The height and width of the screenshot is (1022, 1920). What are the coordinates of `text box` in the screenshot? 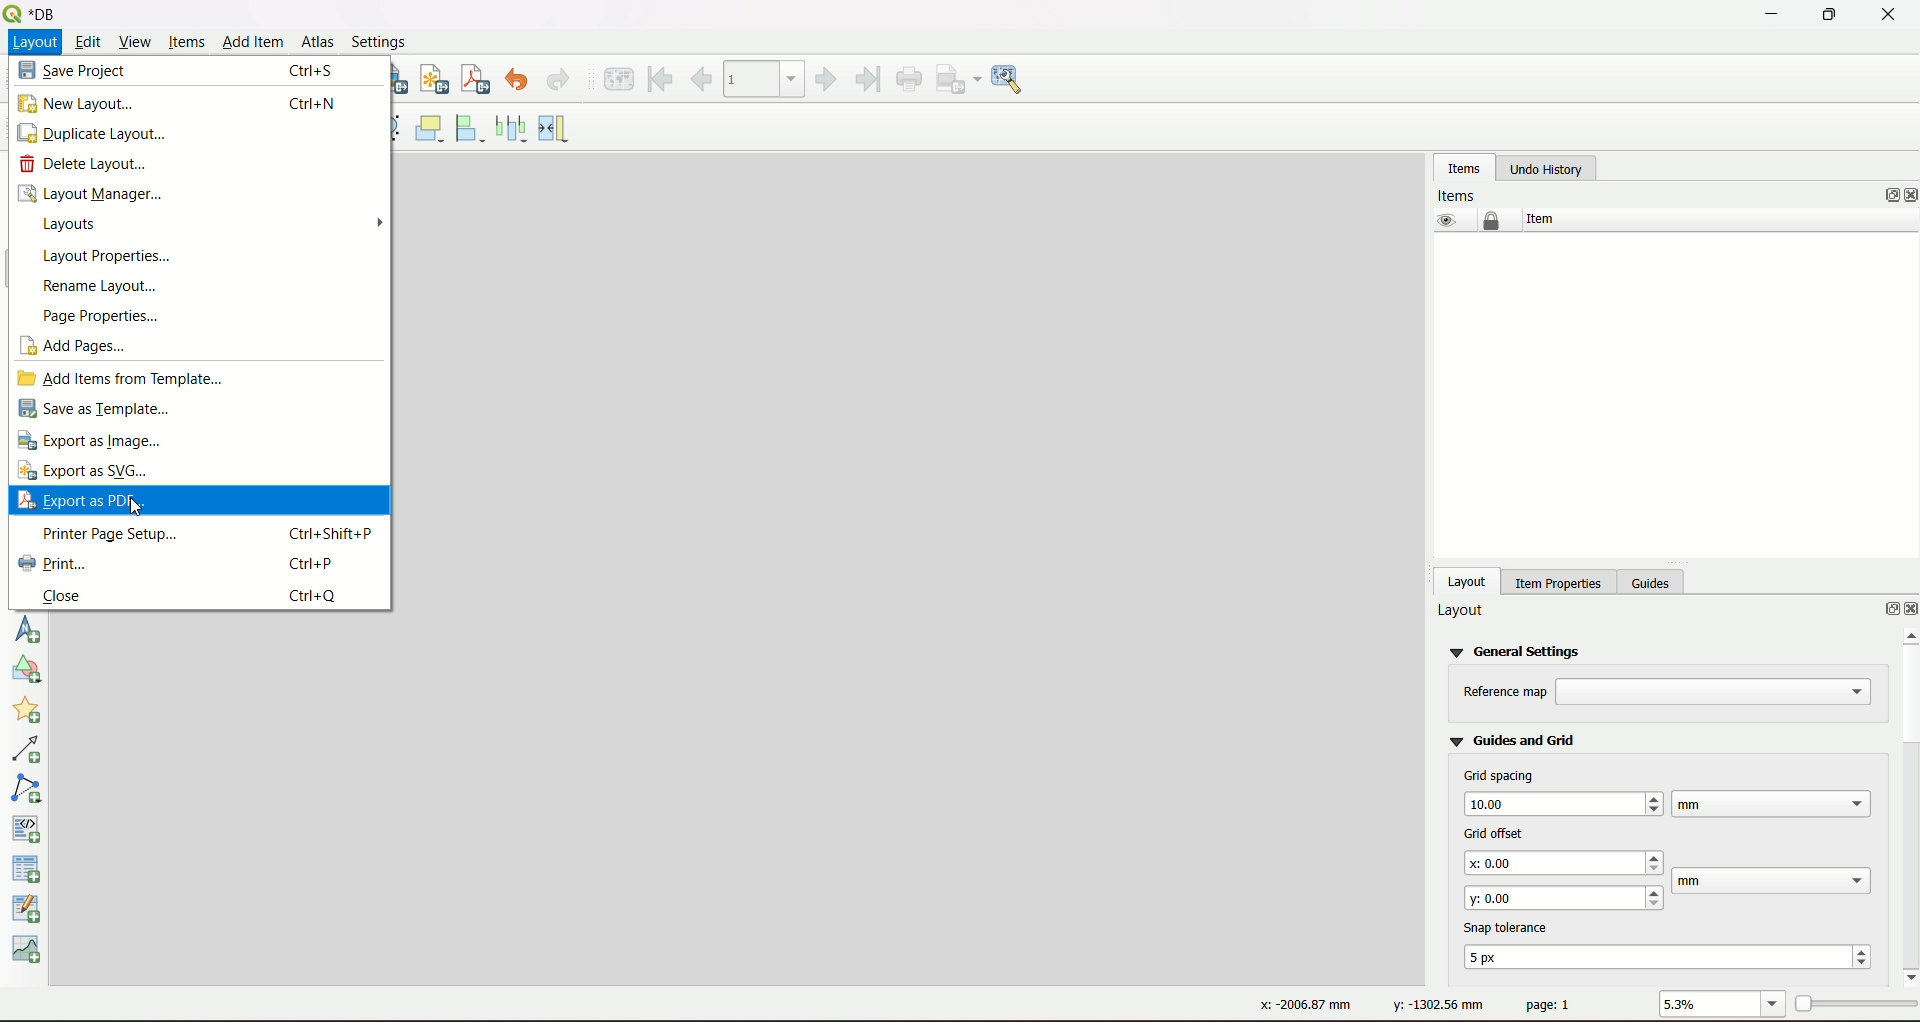 It's located at (1771, 803).